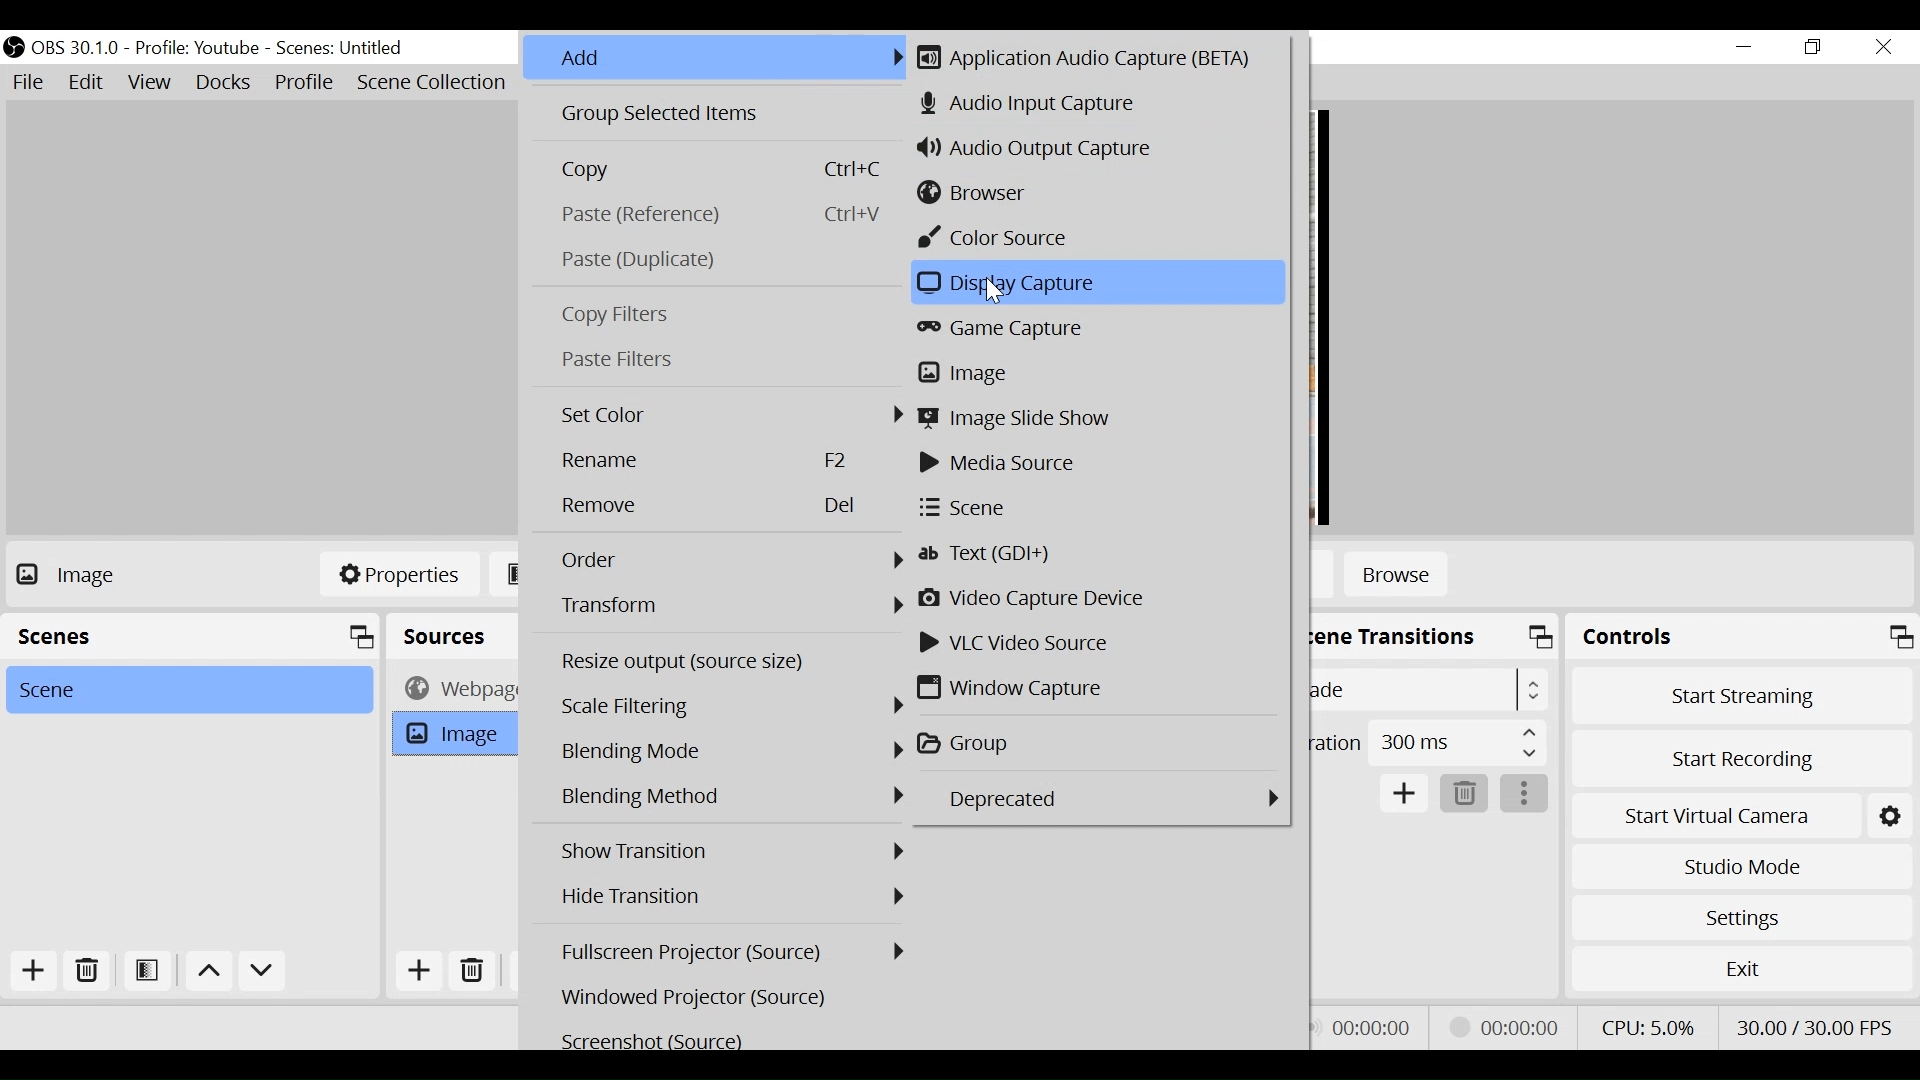  Describe the element at coordinates (341, 49) in the screenshot. I see `Scenes` at that location.